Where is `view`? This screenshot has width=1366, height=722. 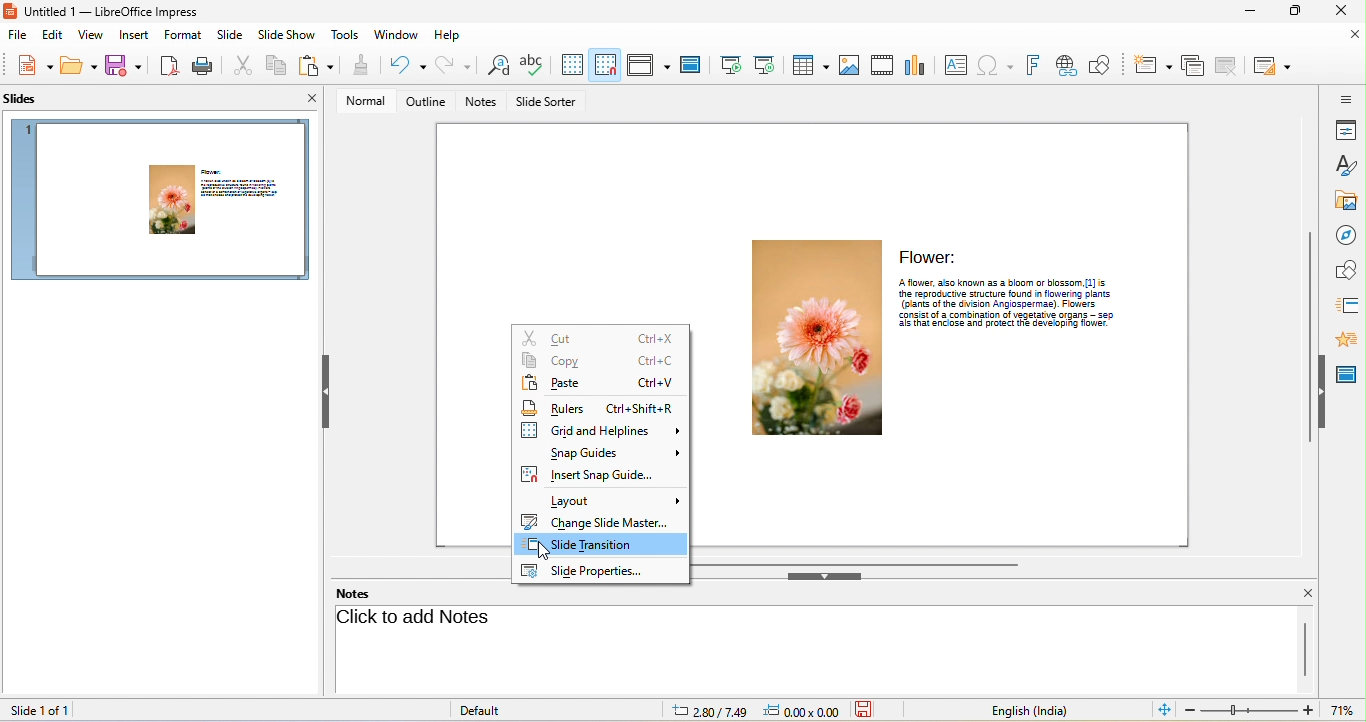
view is located at coordinates (90, 35).